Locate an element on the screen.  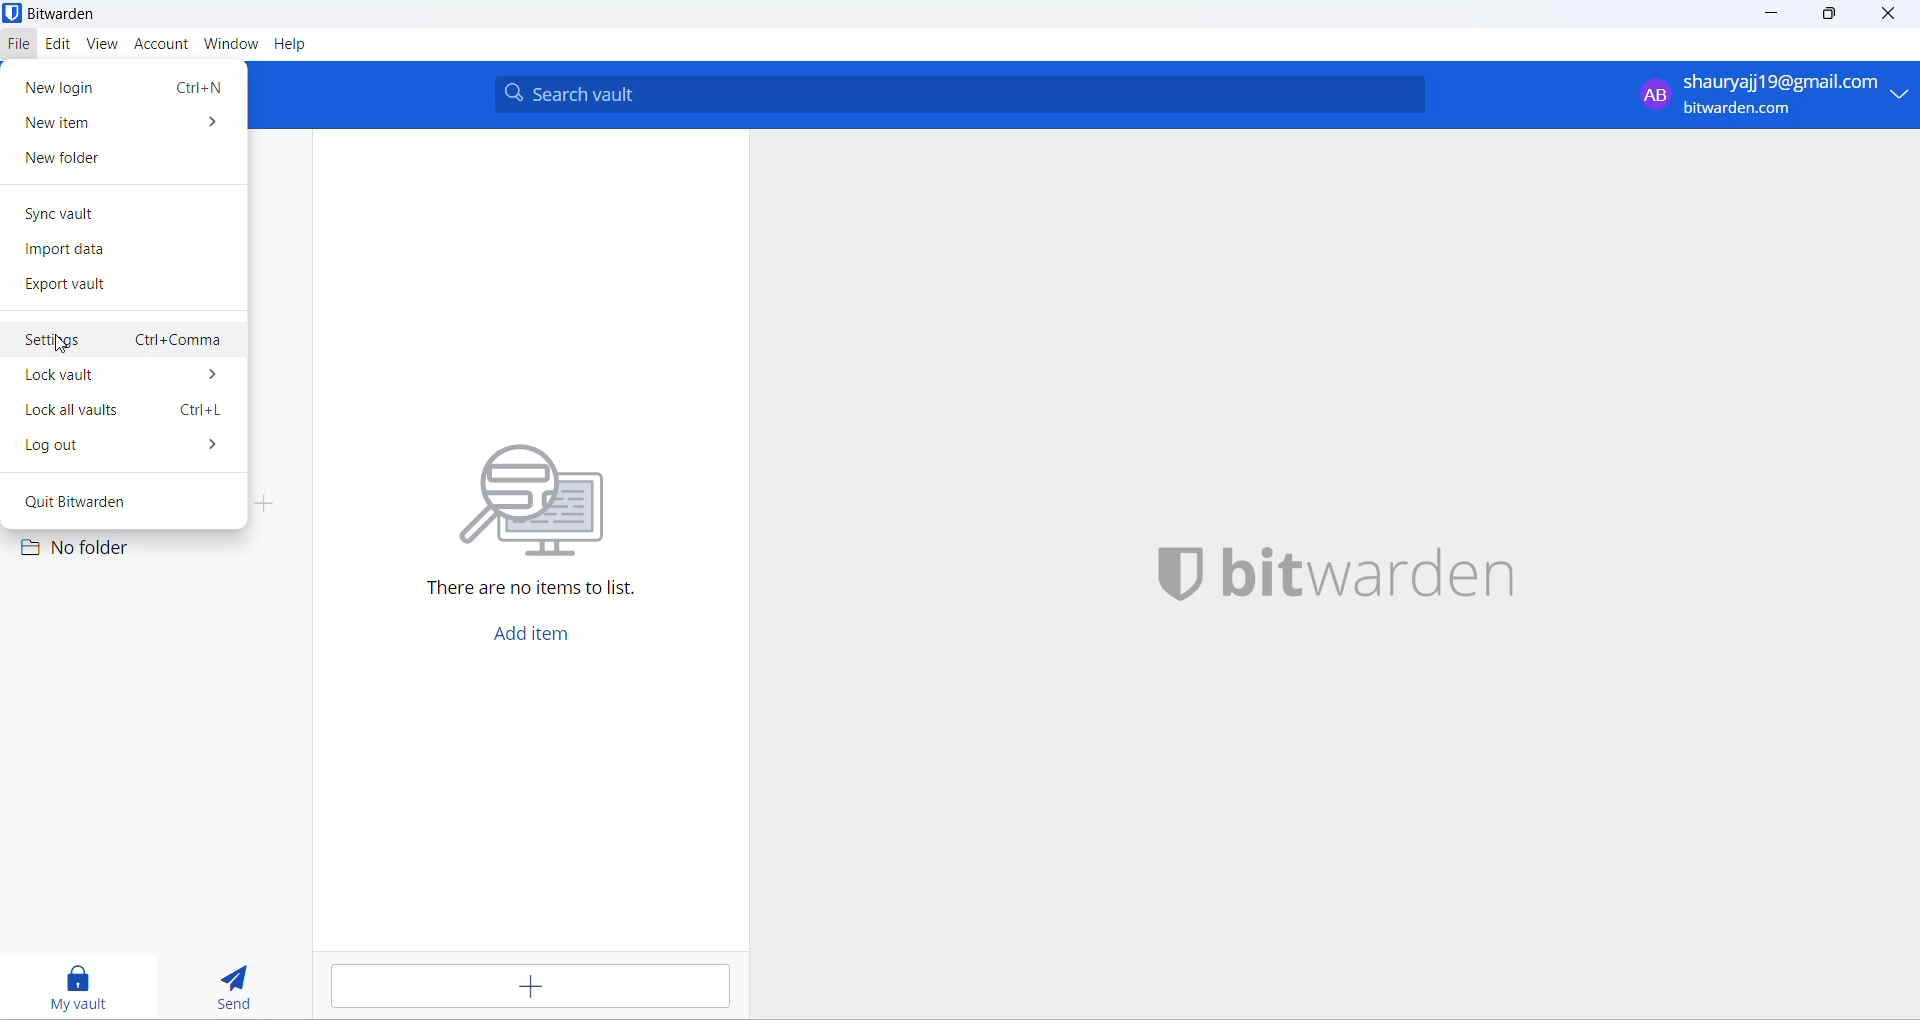
add button is located at coordinates (531, 988).